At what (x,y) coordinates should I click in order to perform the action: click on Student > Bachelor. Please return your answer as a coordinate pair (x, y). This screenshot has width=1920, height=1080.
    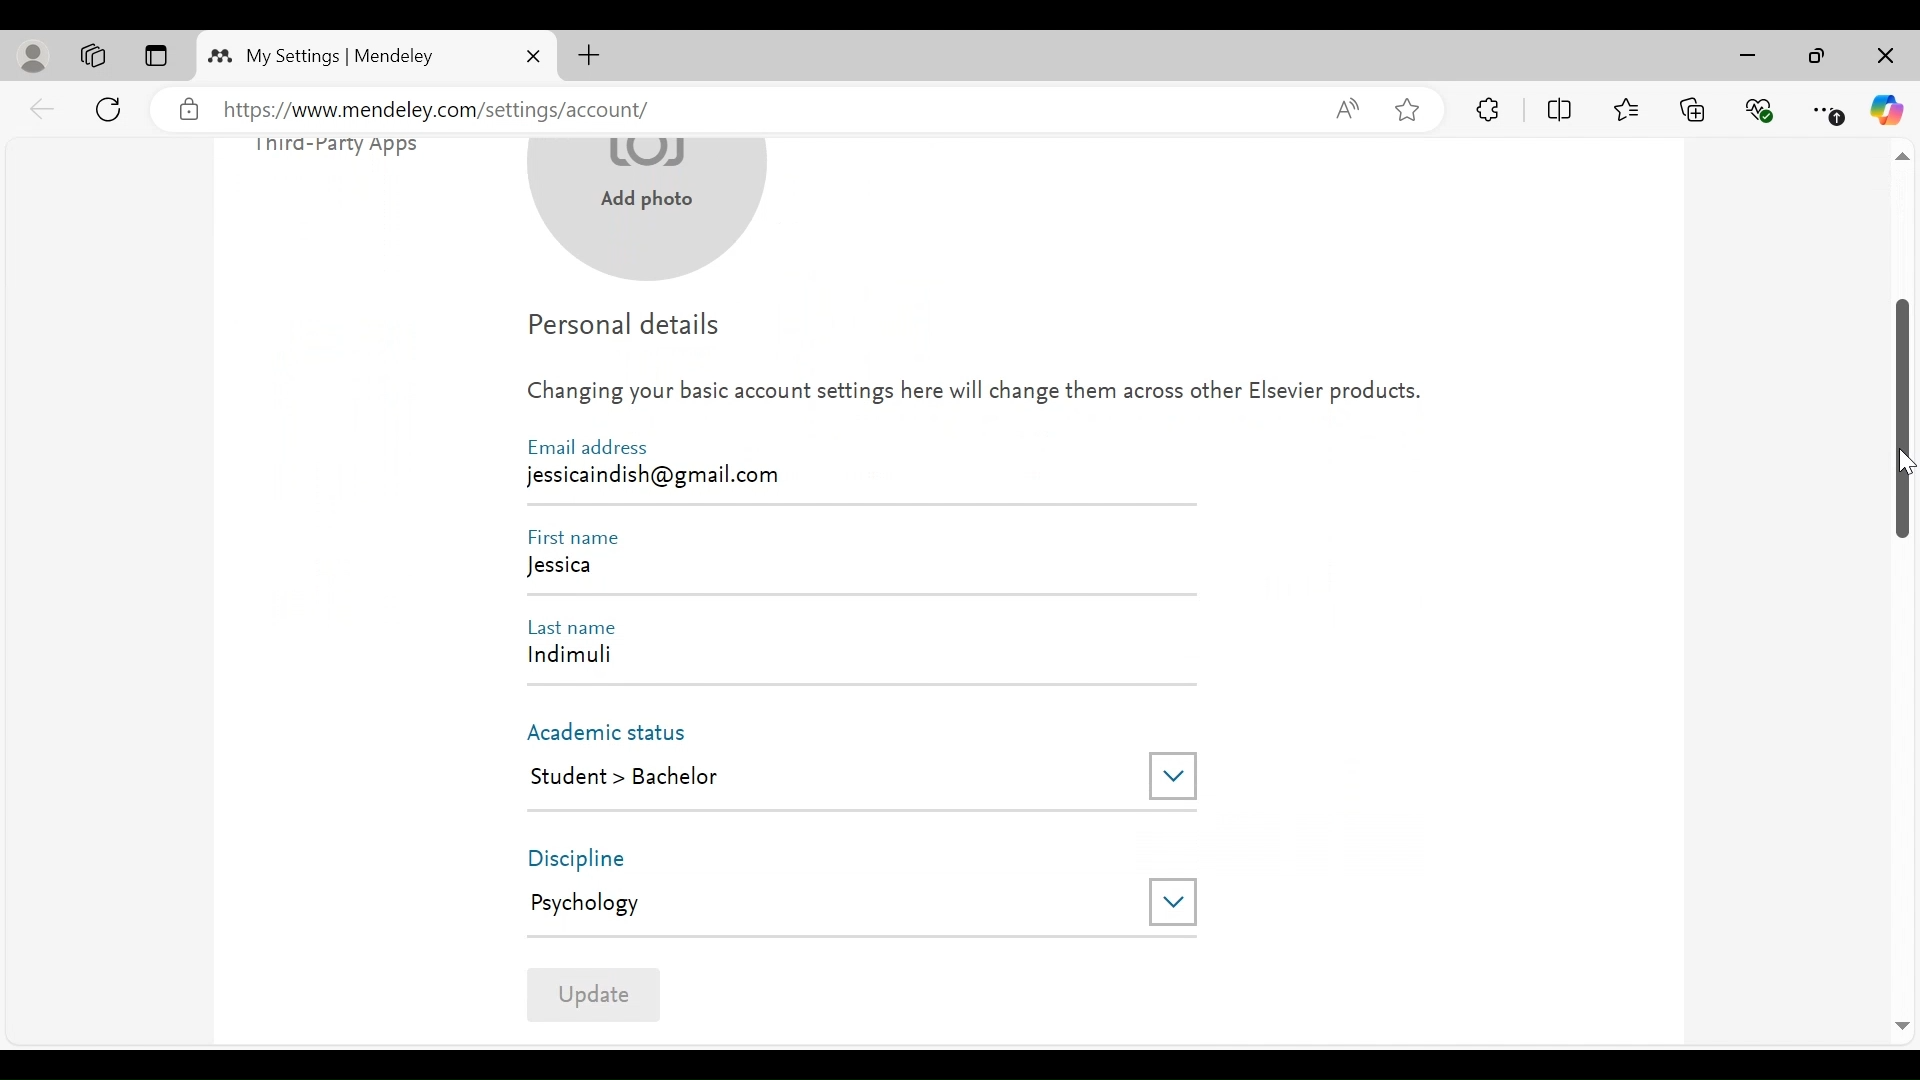
    Looking at the image, I should click on (819, 778).